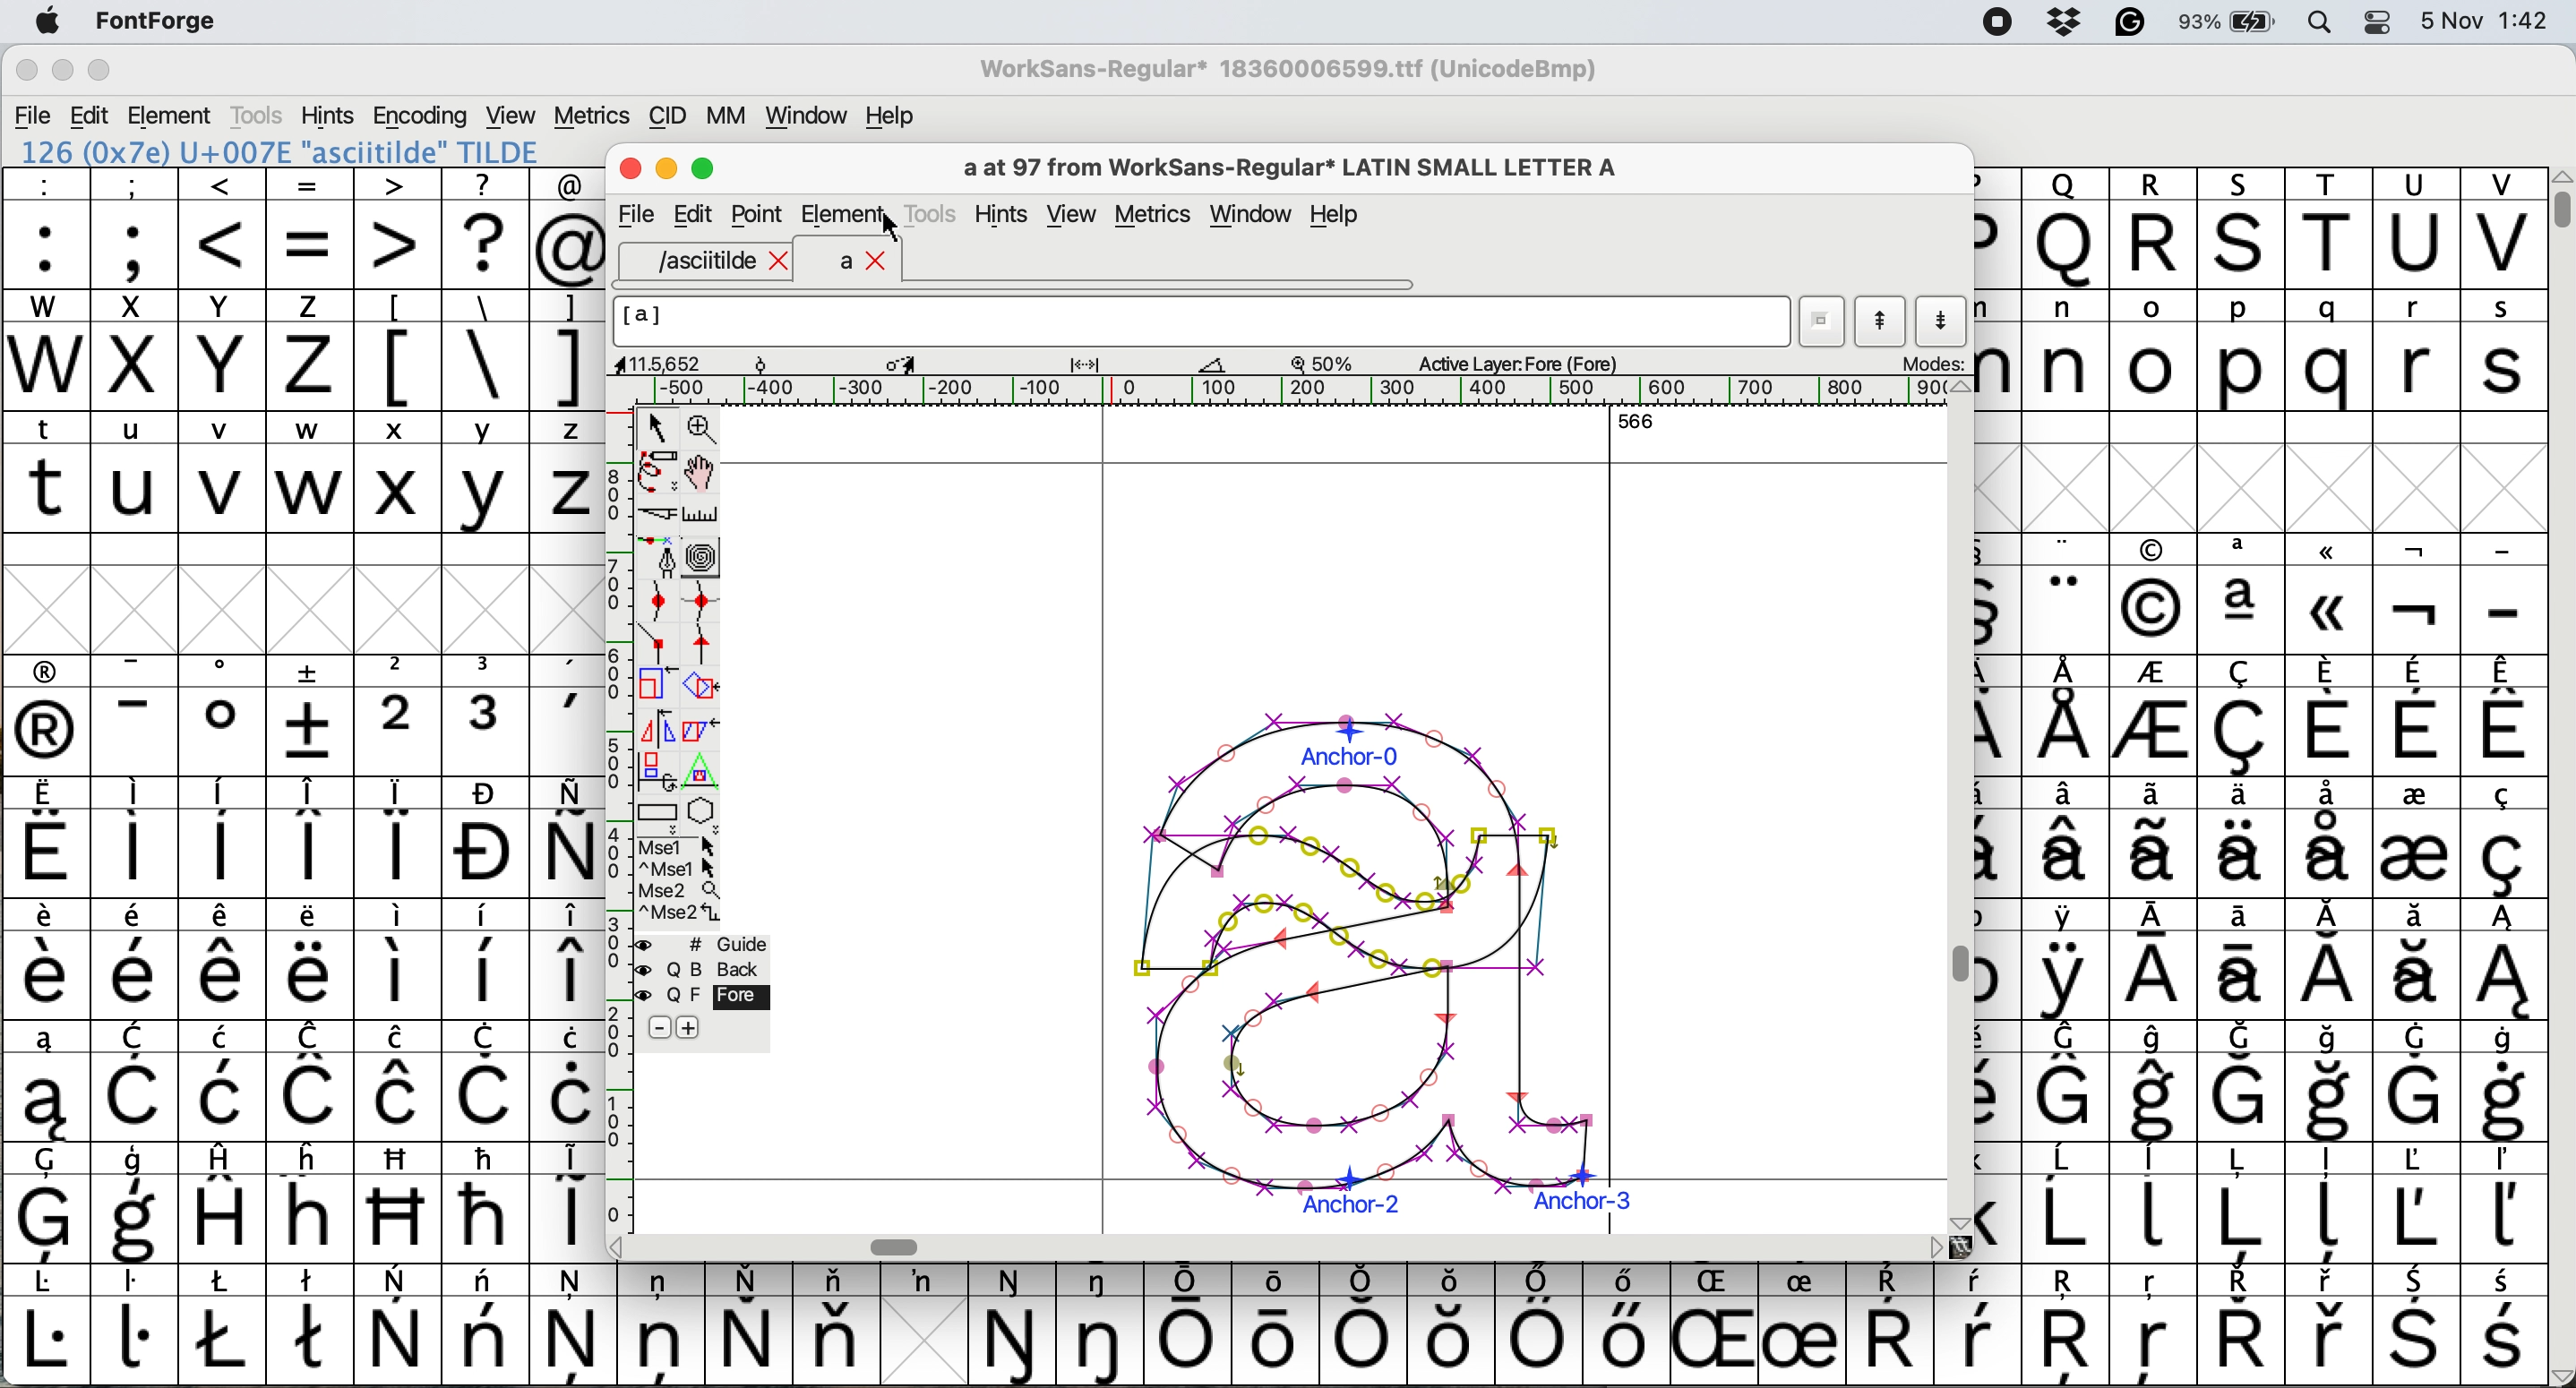 The height and width of the screenshot is (1388, 2576). Describe the element at coordinates (487, 838) in the screenshot. I see `symbol` at that location.